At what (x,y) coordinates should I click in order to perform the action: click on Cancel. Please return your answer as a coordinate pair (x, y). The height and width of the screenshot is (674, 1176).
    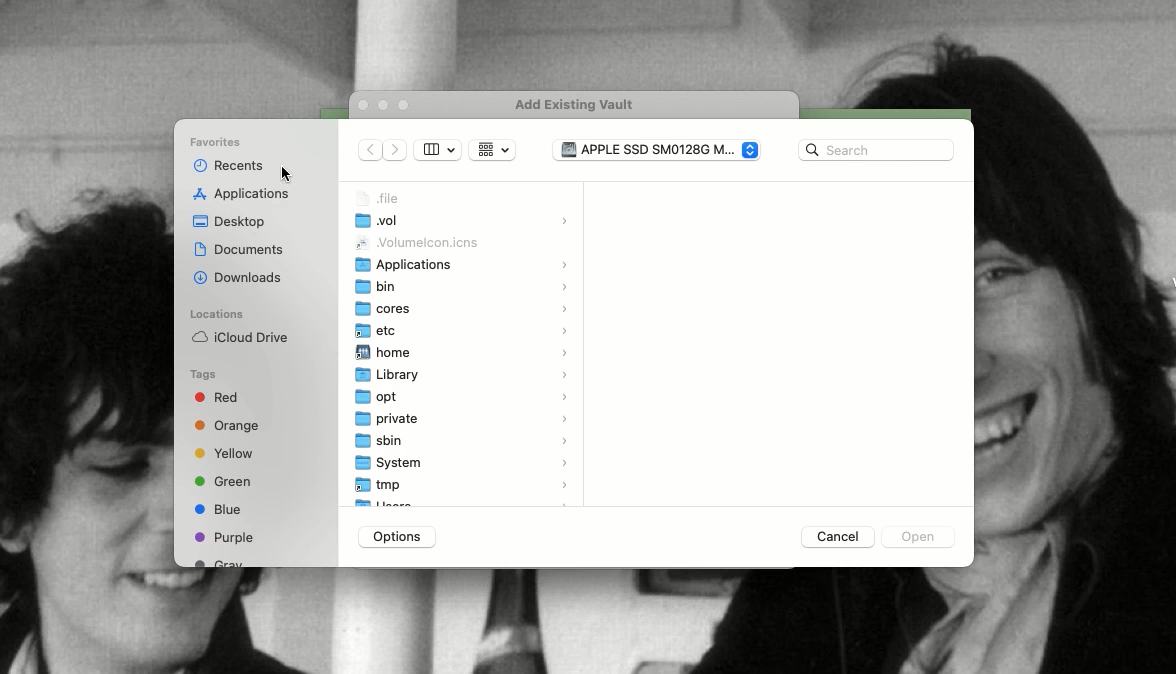
    Looking at the image, I should click on (835, 536).